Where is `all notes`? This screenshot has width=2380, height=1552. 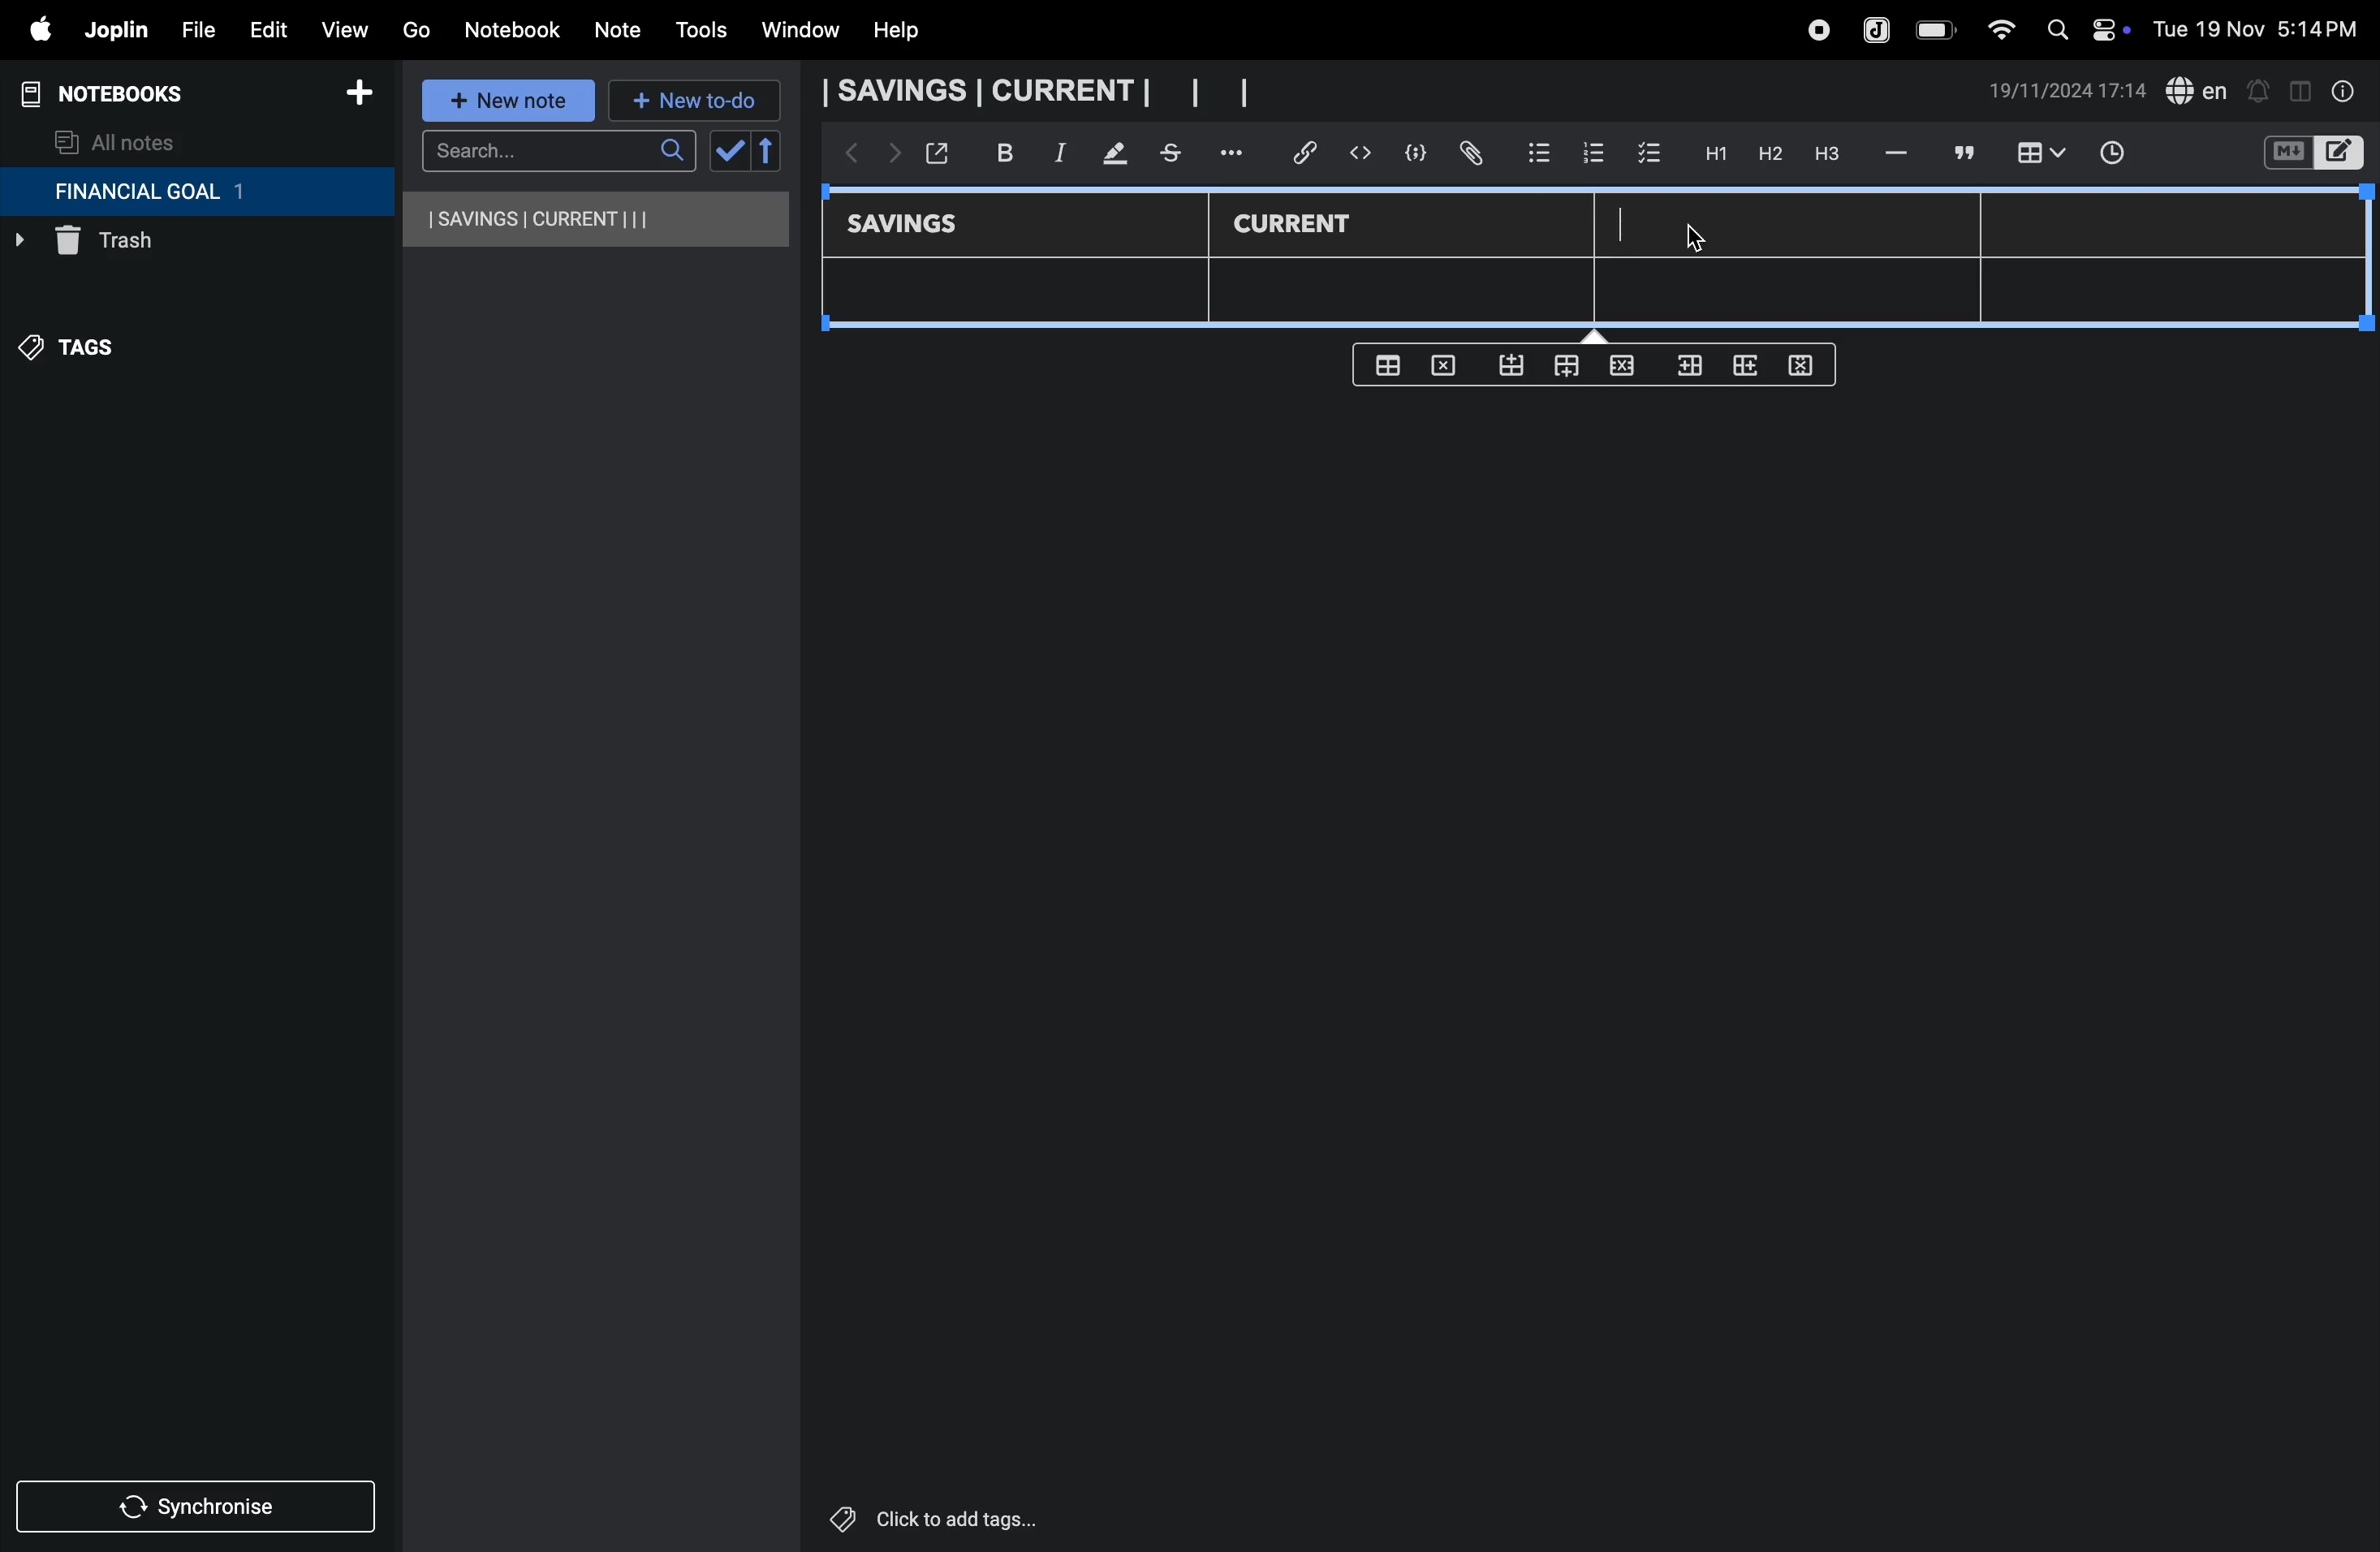
all notes is located at coordinates (117, 141).